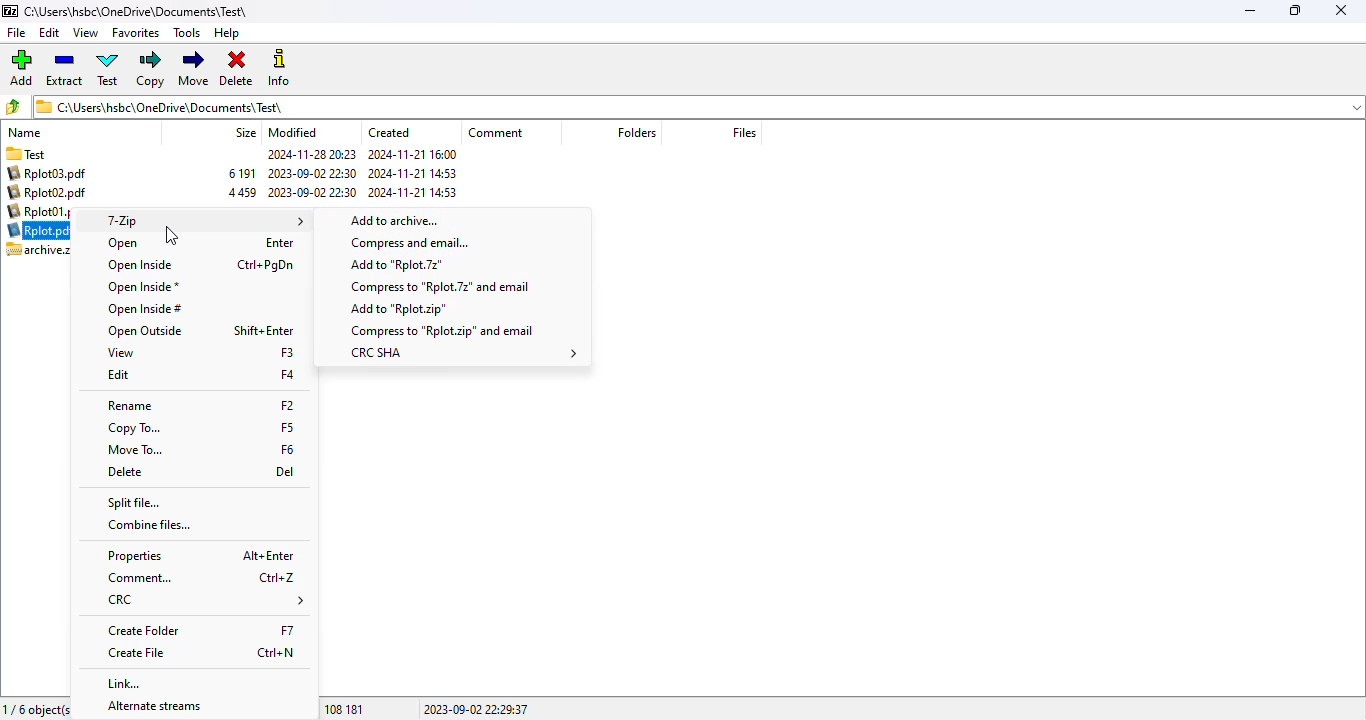 The width and height of the screenshot is (1366, 720). I want to click on edit, so click(119, 374).